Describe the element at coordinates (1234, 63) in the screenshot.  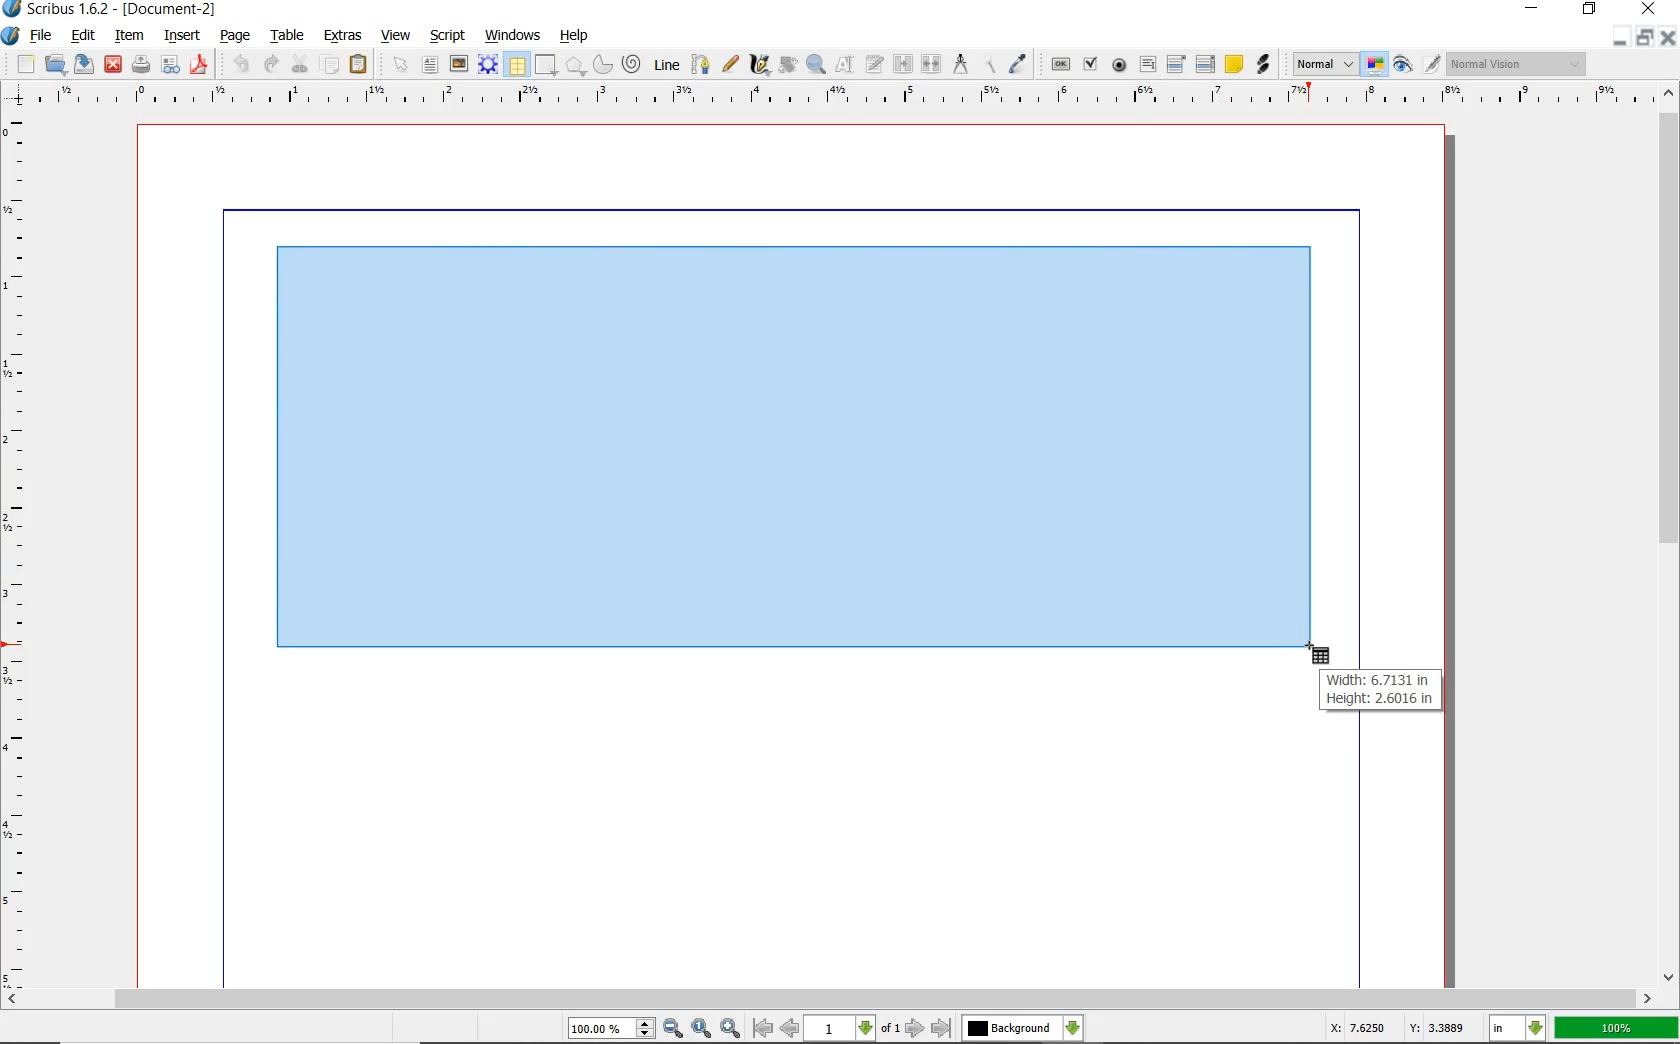
I see `text annotation` at that location.